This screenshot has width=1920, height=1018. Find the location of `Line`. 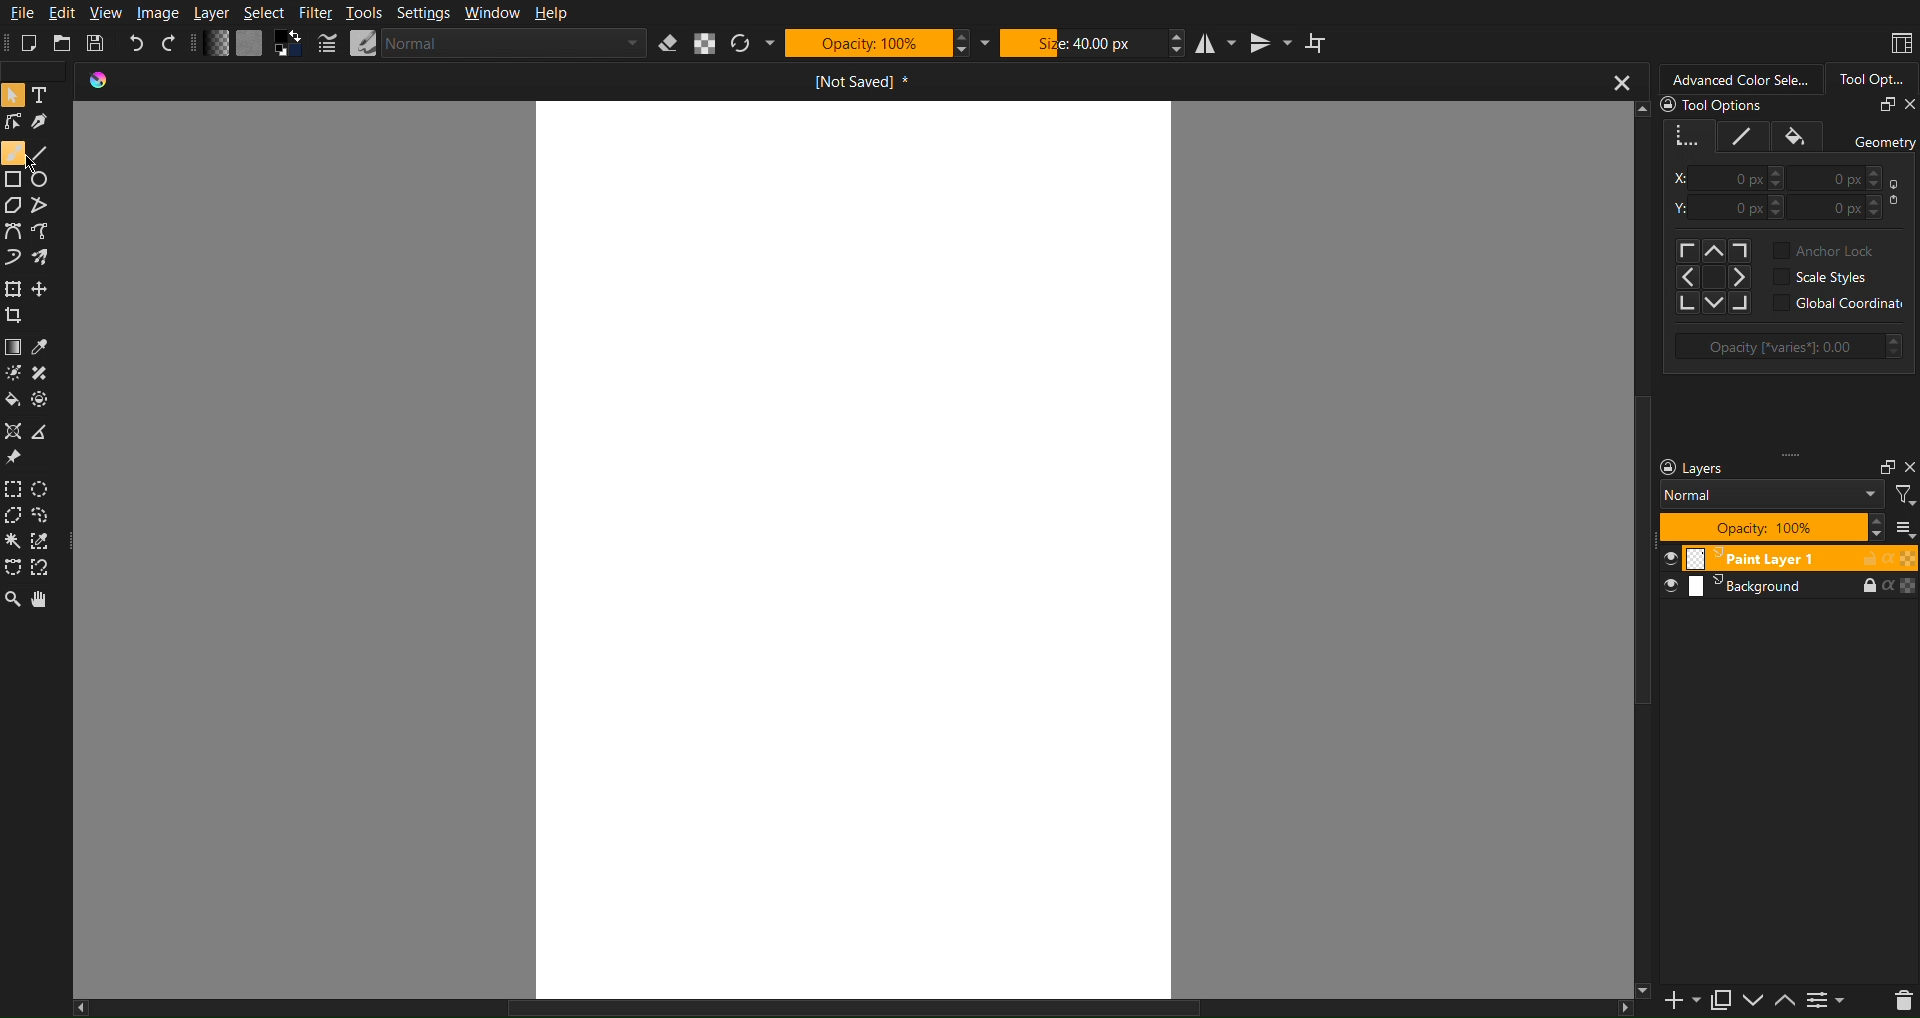

Line is located at coordinates (49, 153).